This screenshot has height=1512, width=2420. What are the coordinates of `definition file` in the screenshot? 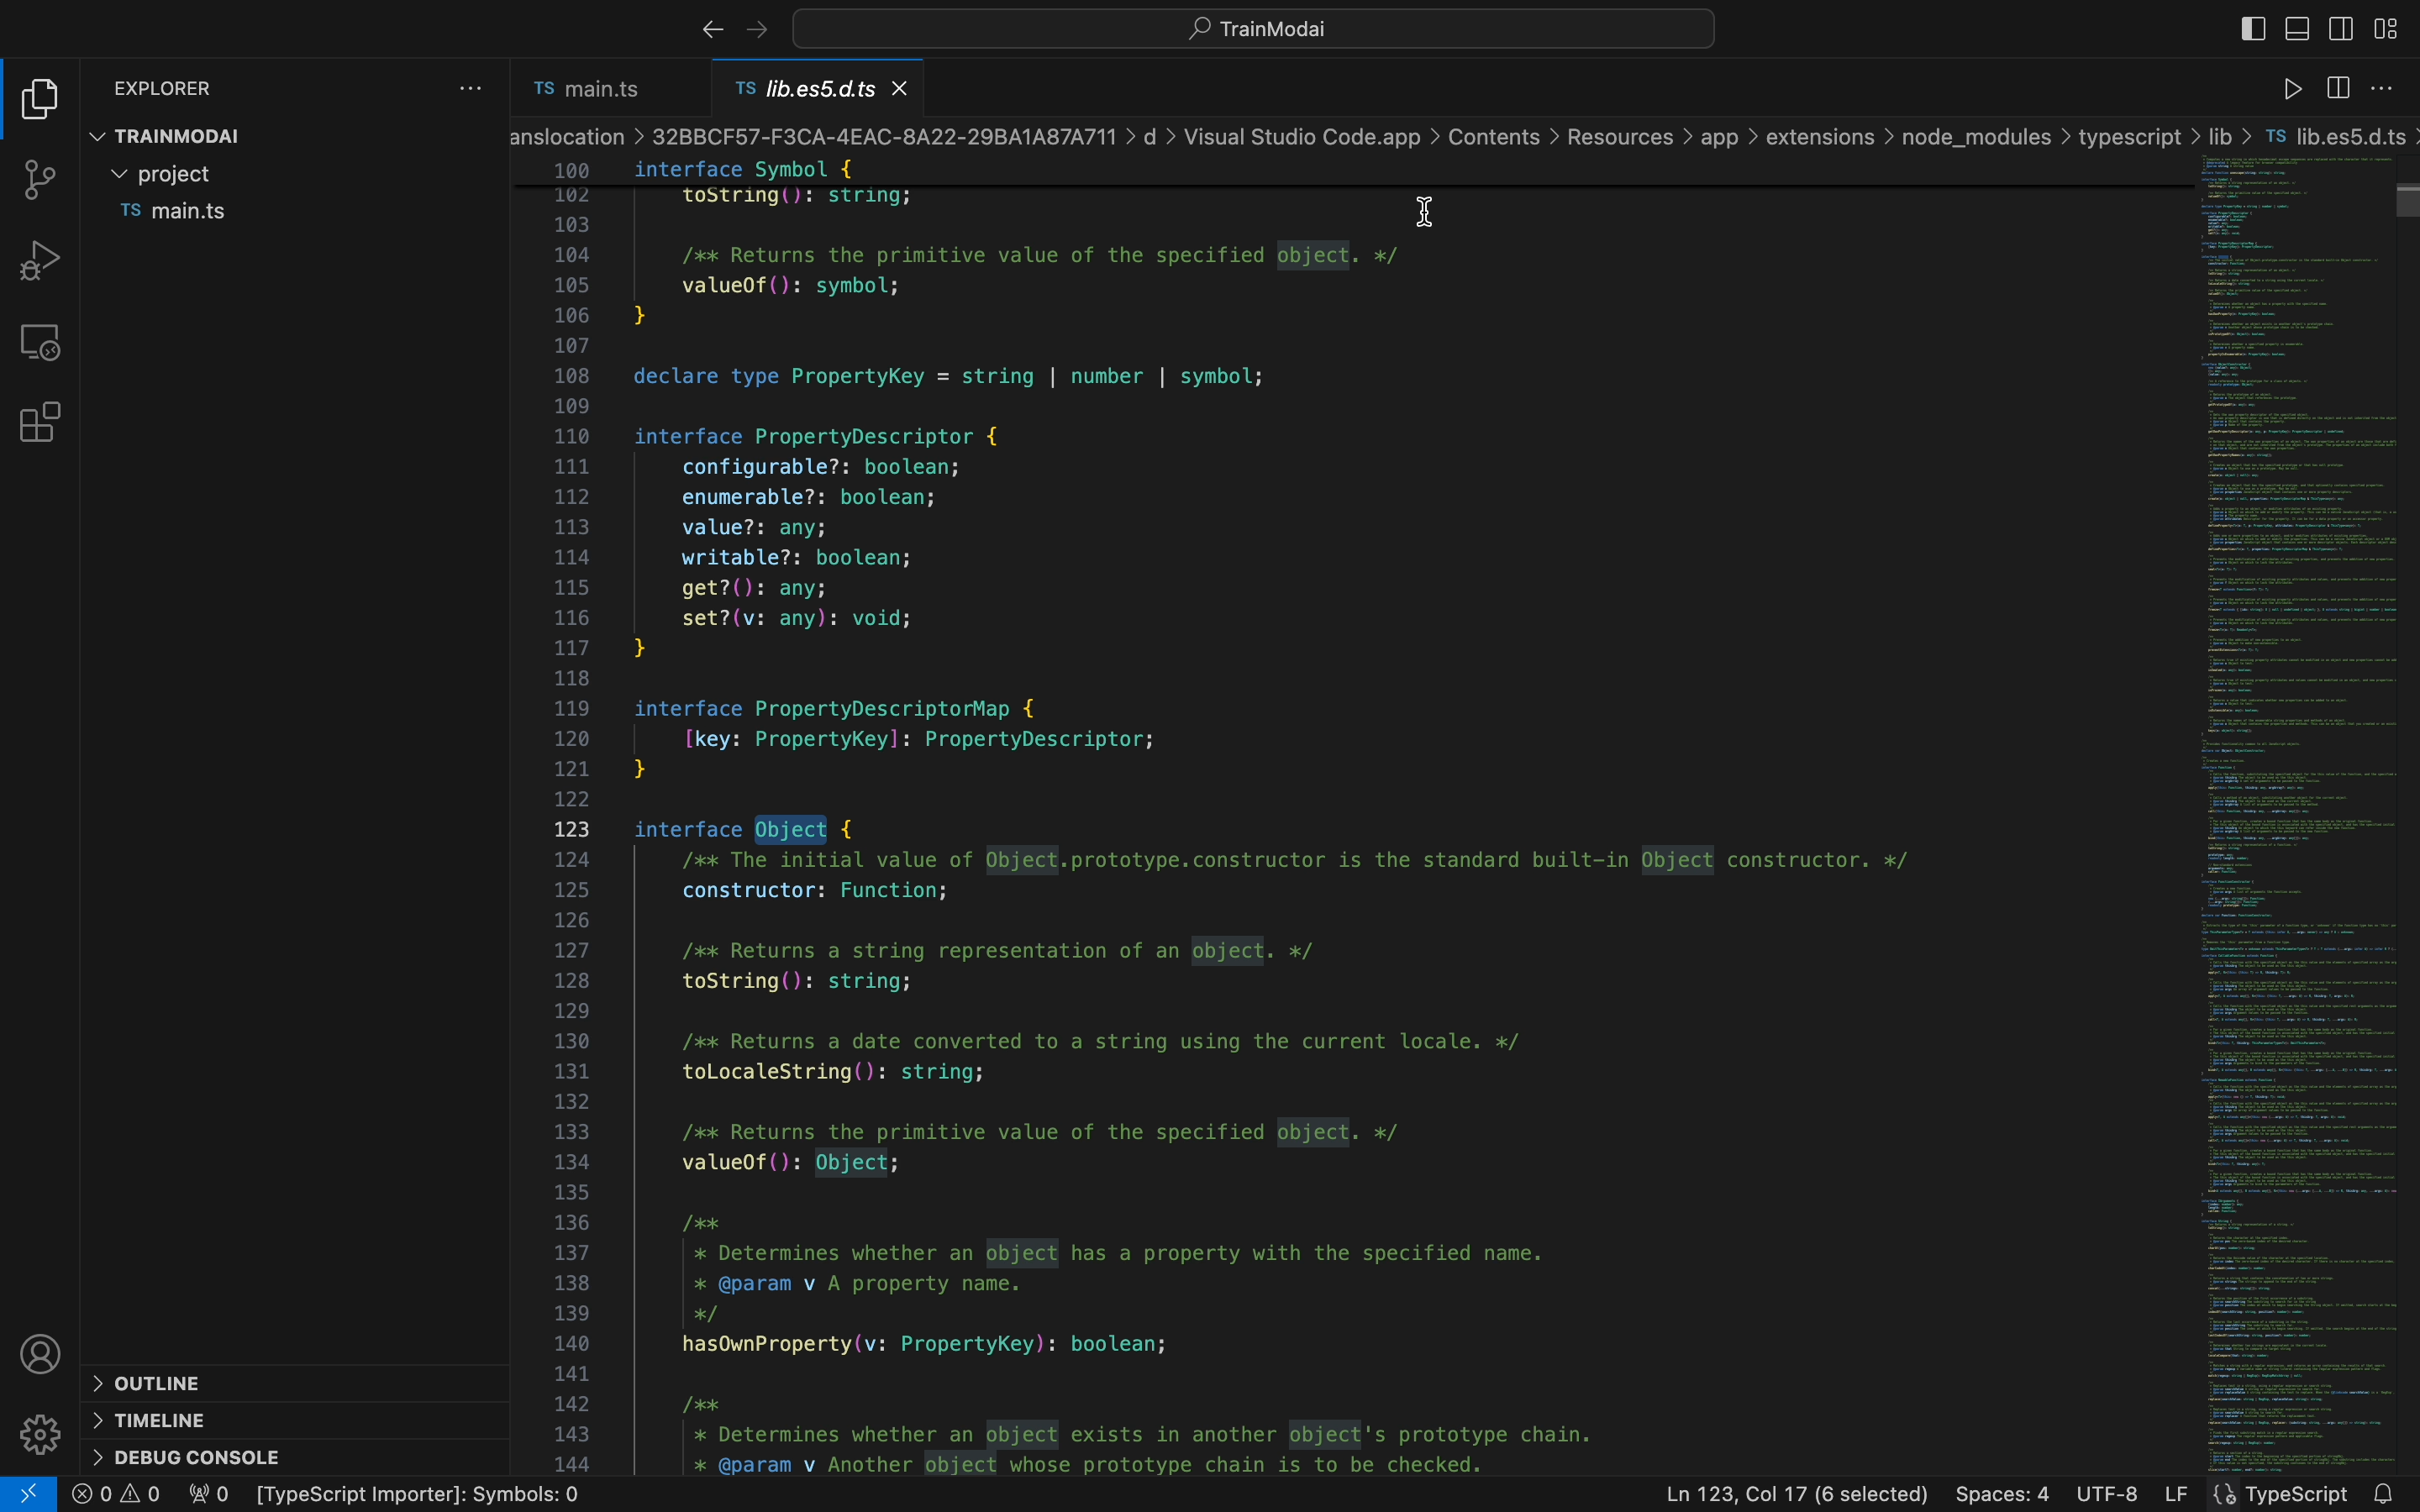 It's located at (1446, 813).